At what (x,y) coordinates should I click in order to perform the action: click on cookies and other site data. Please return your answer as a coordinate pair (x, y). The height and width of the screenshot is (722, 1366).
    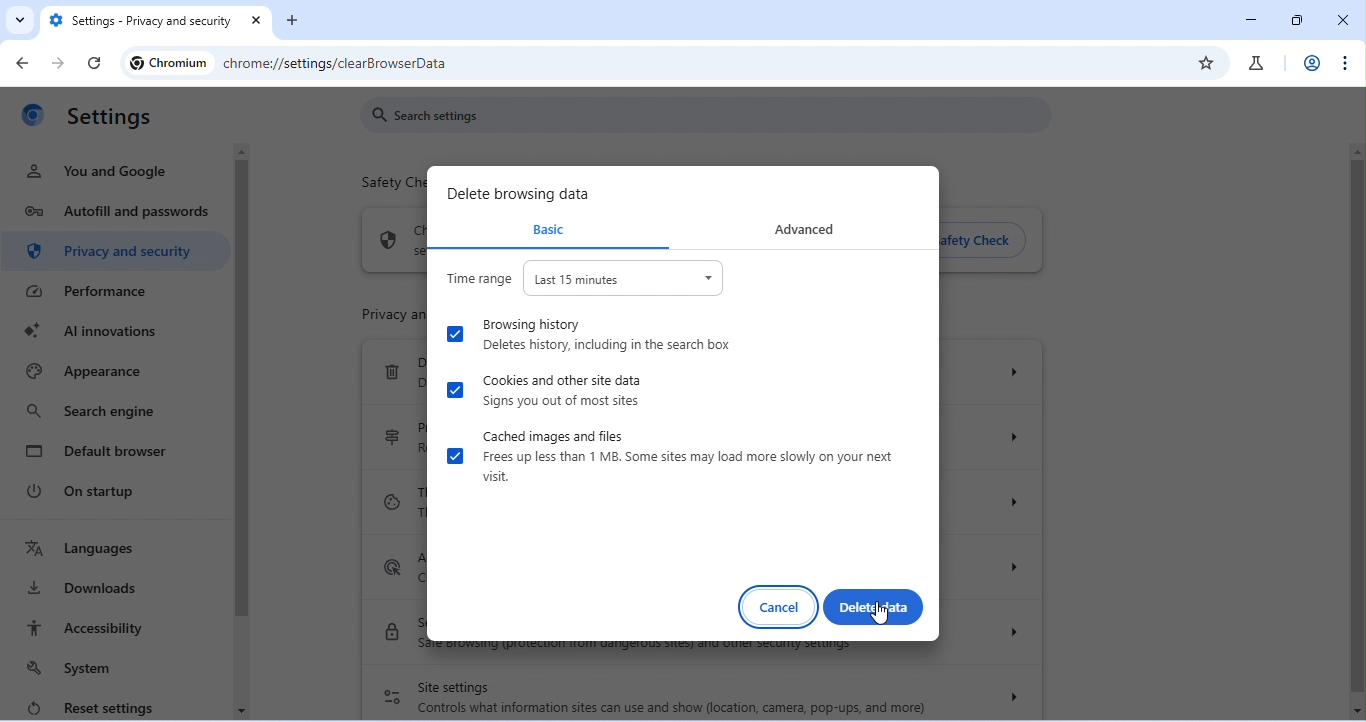
    Looking at the image, I should click on (564, 379).